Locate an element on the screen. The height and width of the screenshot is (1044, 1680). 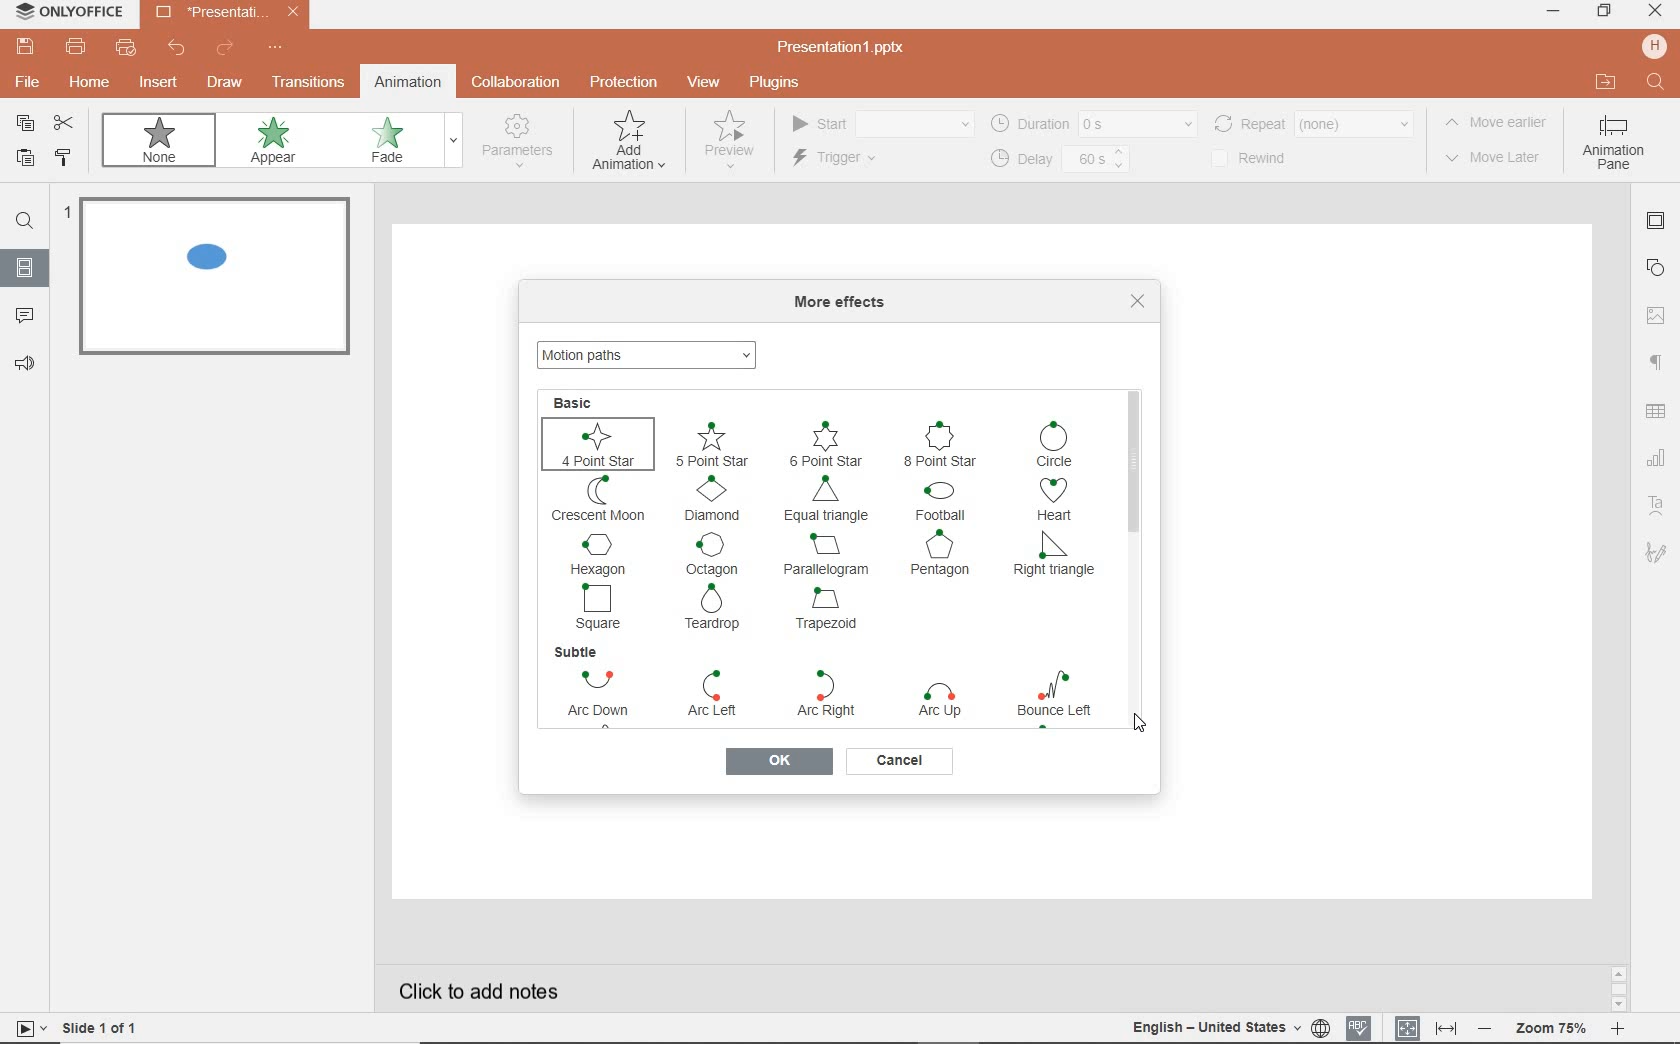
save is located at coordinates (24, 47).